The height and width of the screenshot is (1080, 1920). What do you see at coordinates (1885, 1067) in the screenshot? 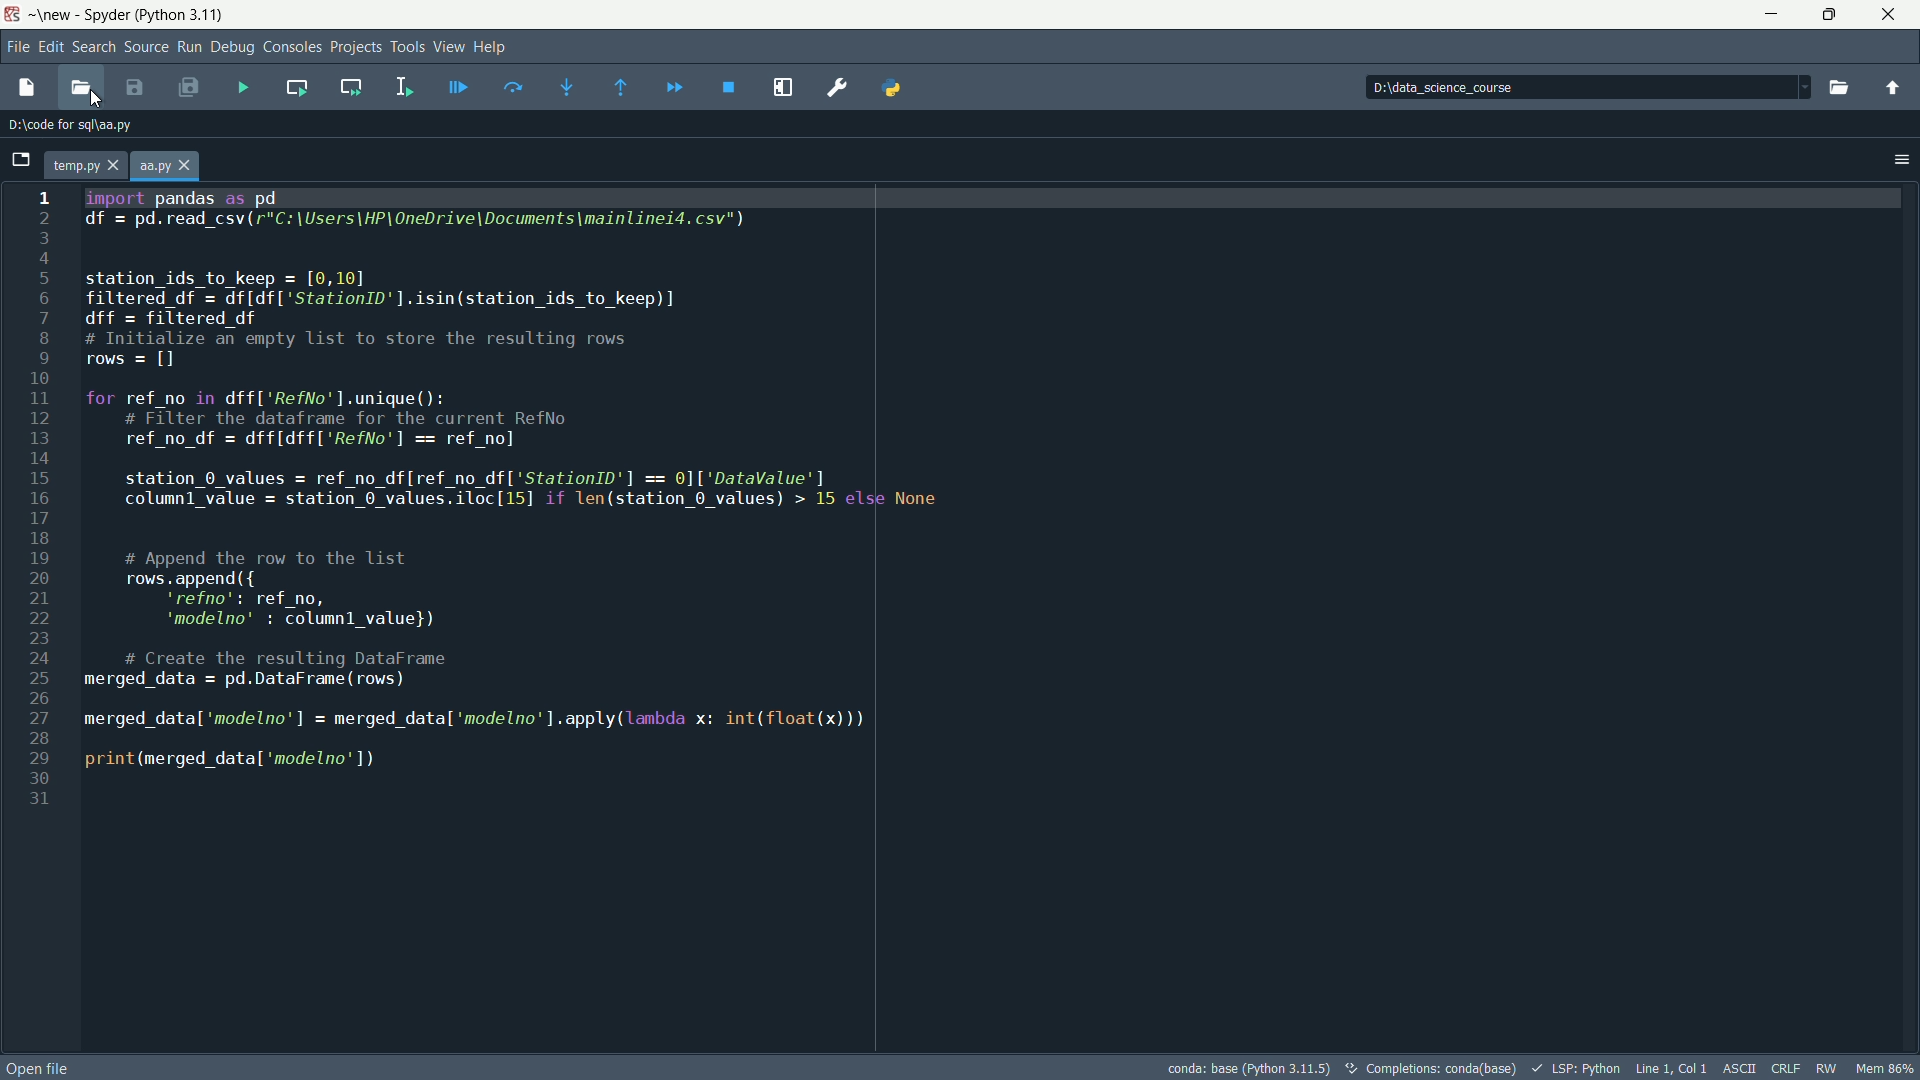
I see `memory usage` at bounding box center [1885, 1067].